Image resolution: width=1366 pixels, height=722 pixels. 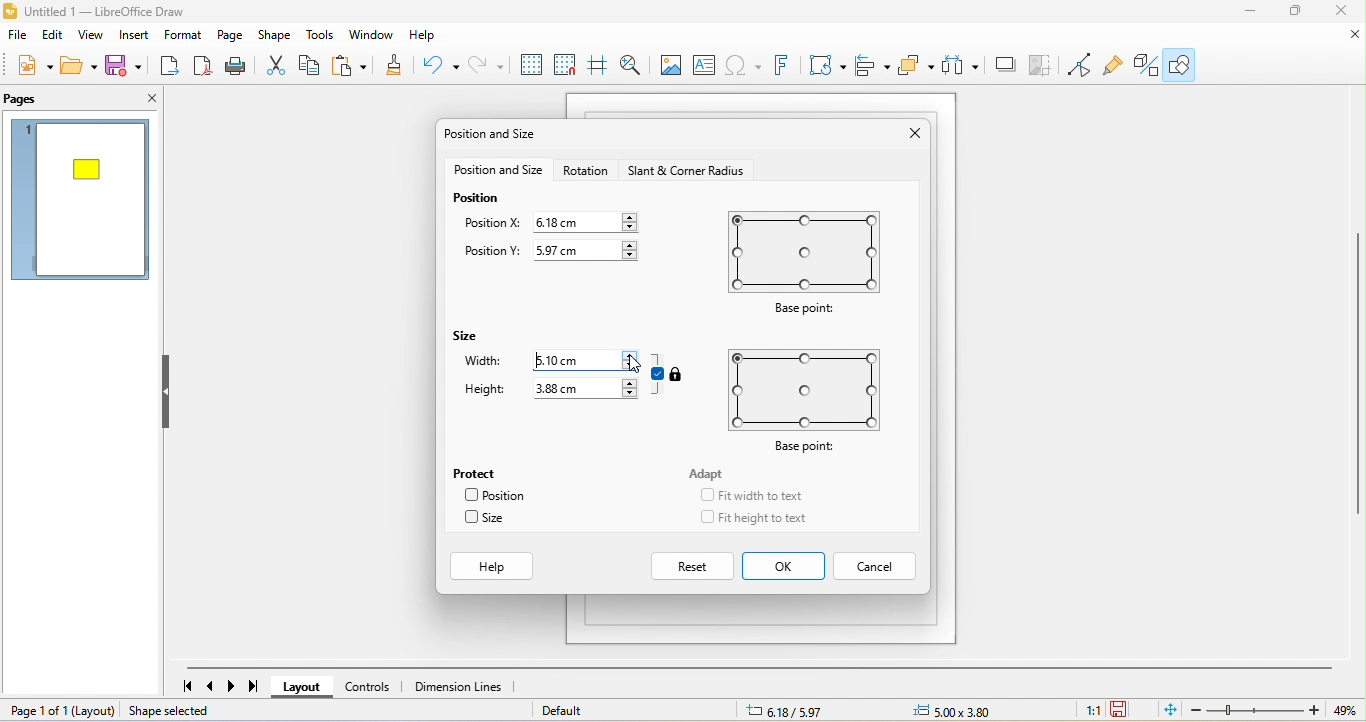 I want to click on size, so click(x=478, y=340).